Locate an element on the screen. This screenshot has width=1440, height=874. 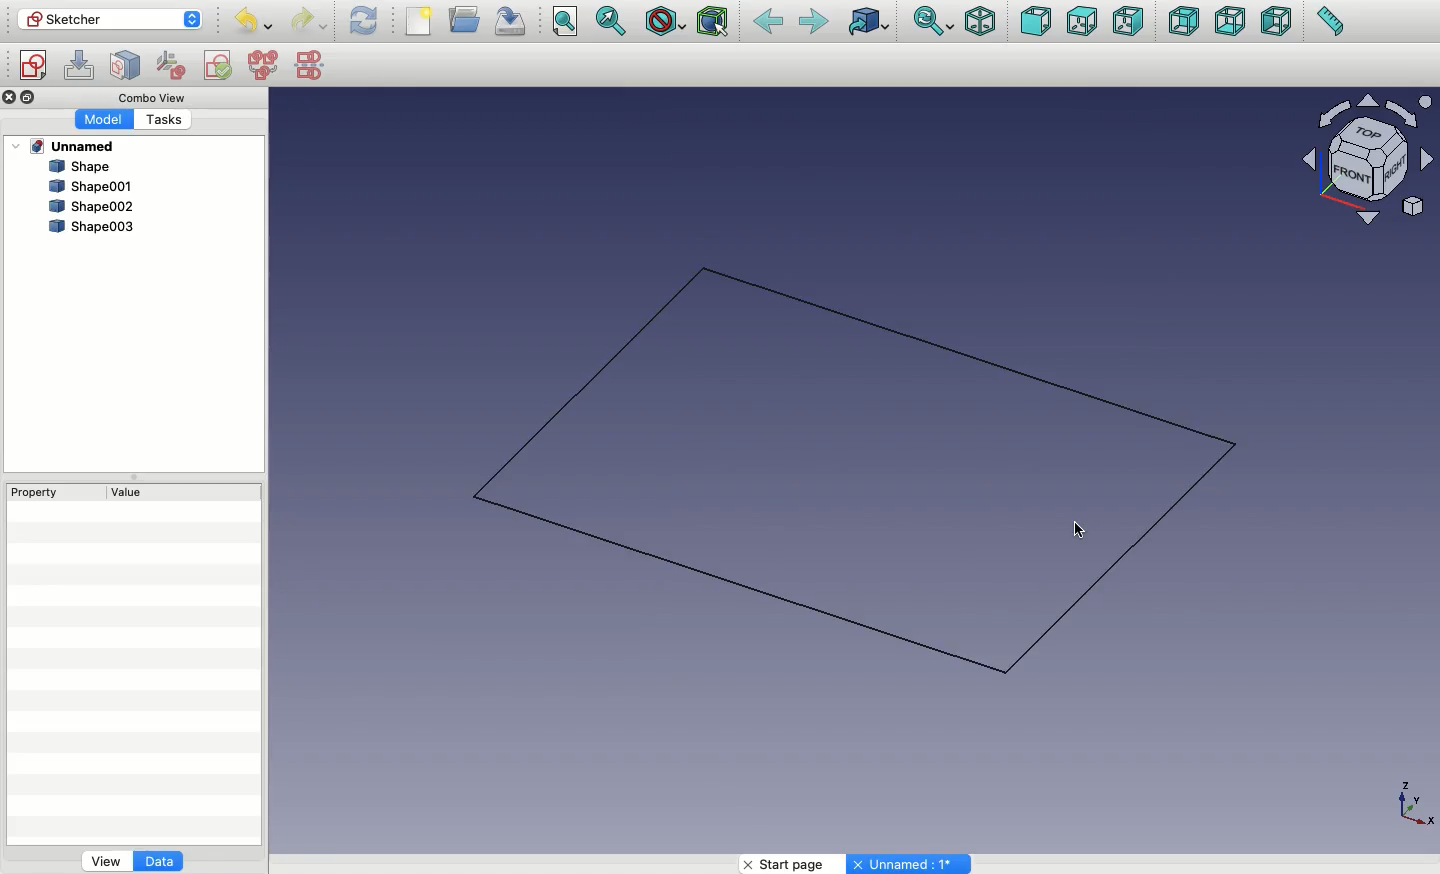
Unnamed is located at coordinates (74, 147).